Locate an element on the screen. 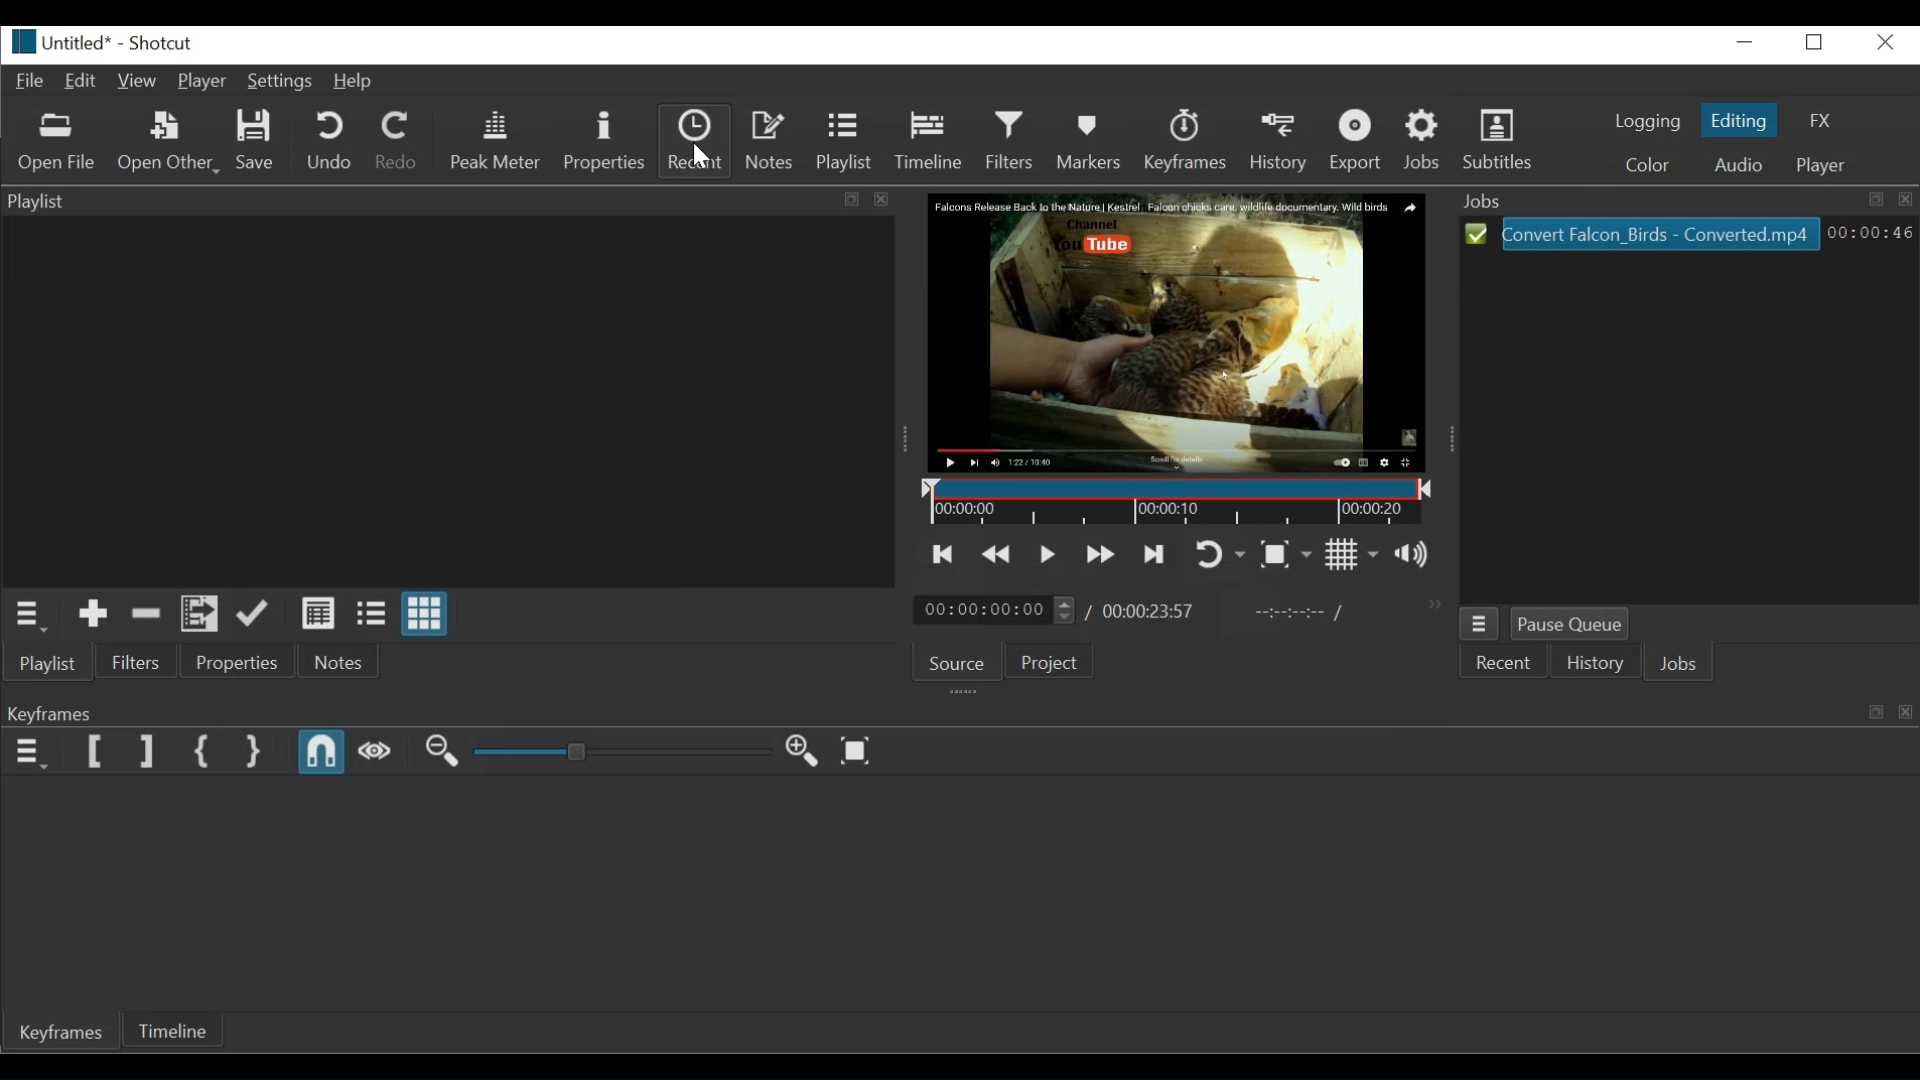 This screenshot has height=1080, width=1920. Set Filter End is located at coordinates (147, 752).